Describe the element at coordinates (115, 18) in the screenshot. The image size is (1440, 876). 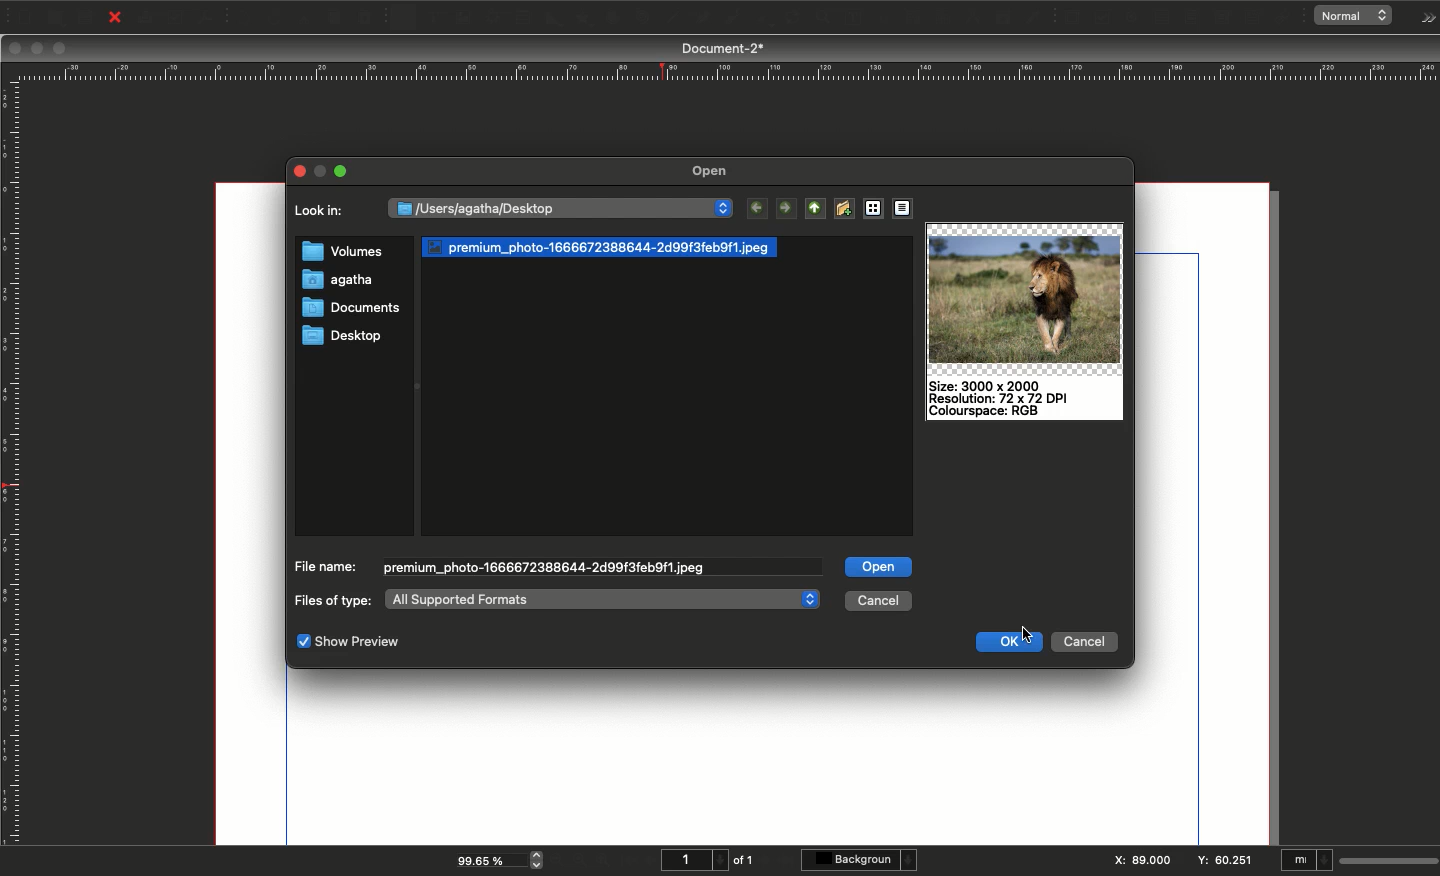
I see `Close` at that location.